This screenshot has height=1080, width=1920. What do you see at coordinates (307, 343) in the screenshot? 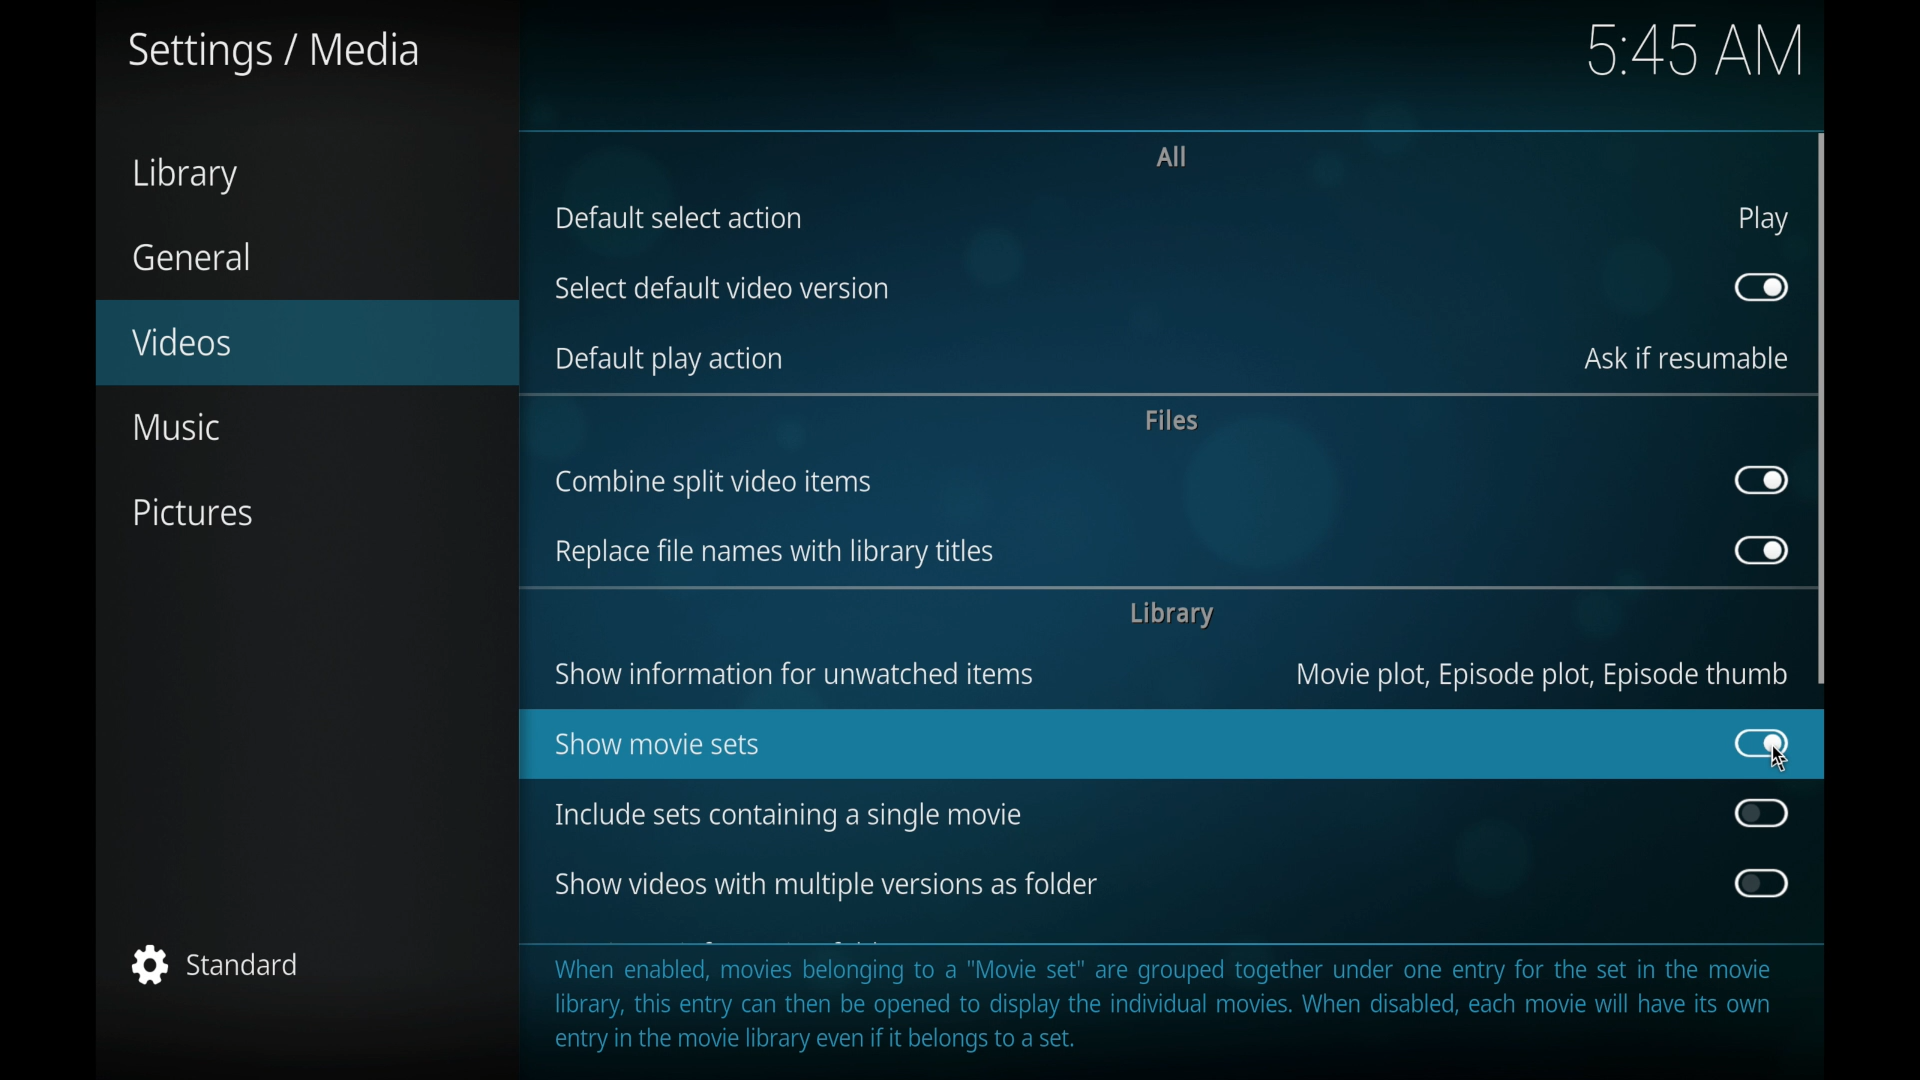
I see `videos` at bounding box center [307, 343].